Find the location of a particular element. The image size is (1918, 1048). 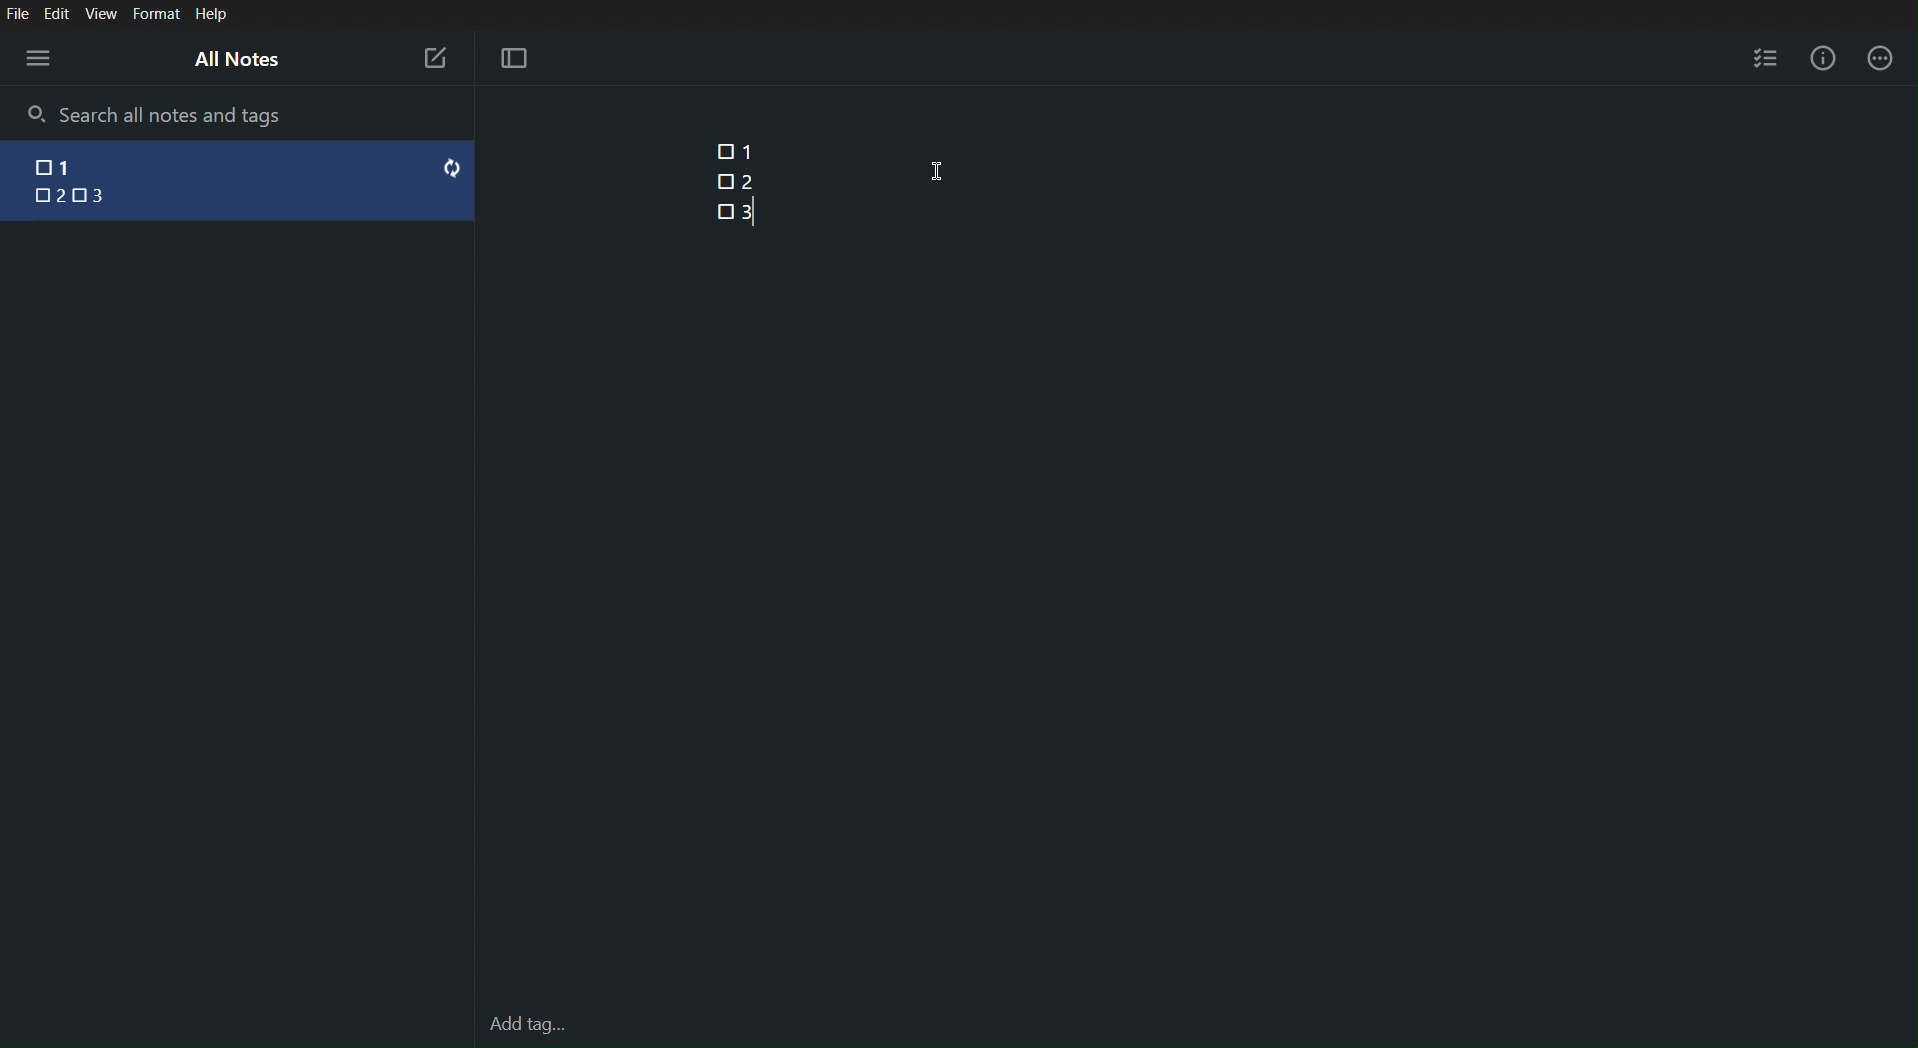

Checkpoint is located at coordinates (724, 181).